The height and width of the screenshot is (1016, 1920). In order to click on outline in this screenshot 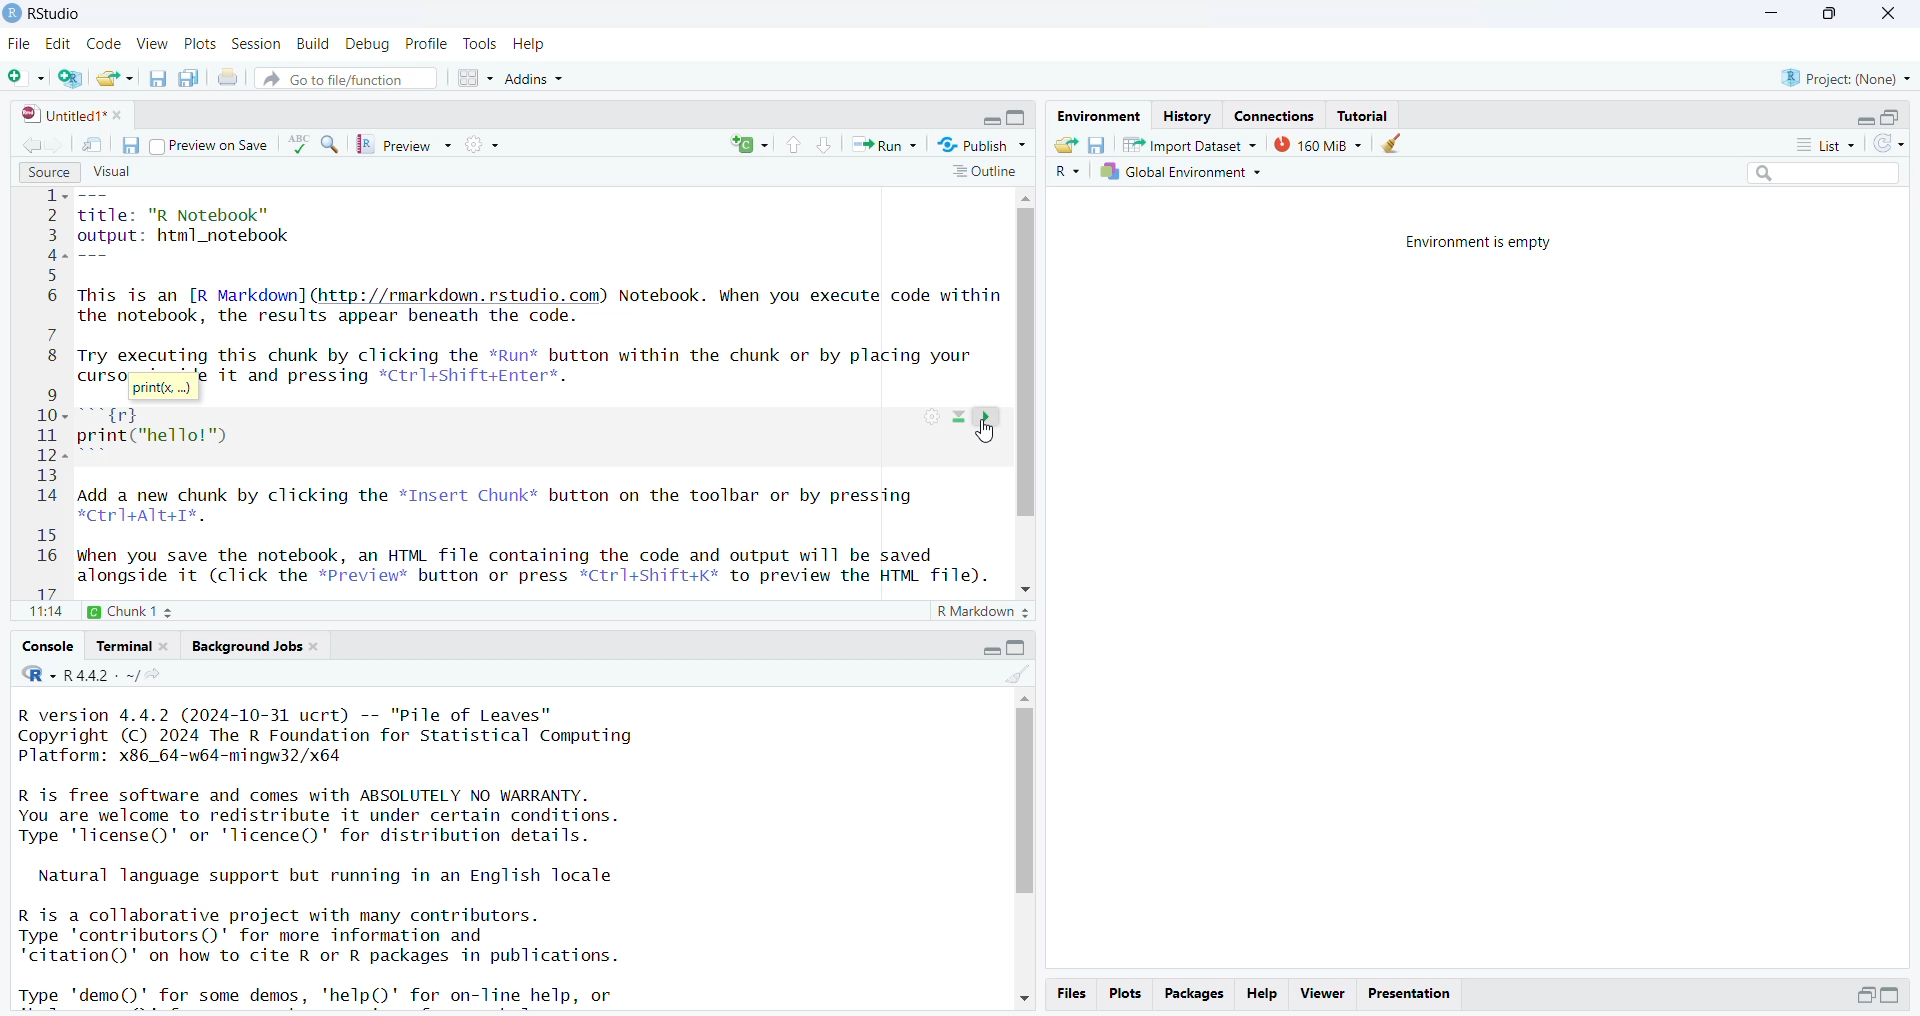, I will do `click(983, 173)`.